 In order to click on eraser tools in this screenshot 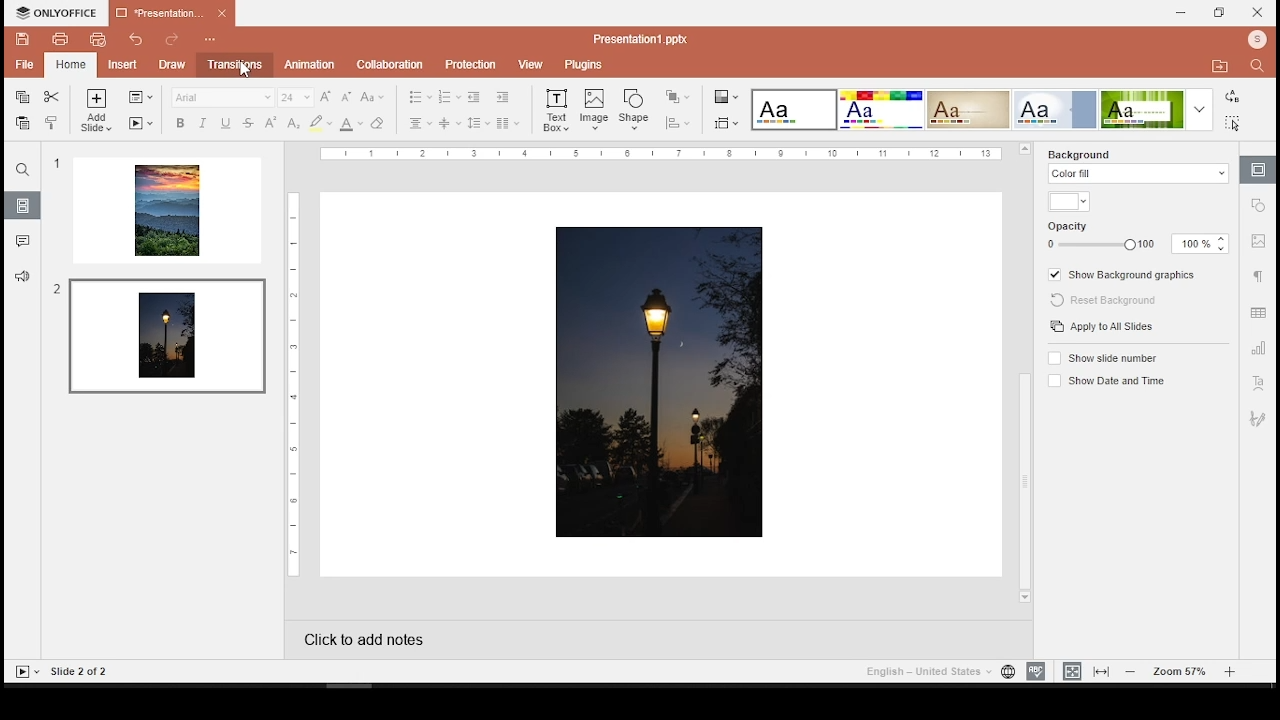, I will do `click(379, 123)`.